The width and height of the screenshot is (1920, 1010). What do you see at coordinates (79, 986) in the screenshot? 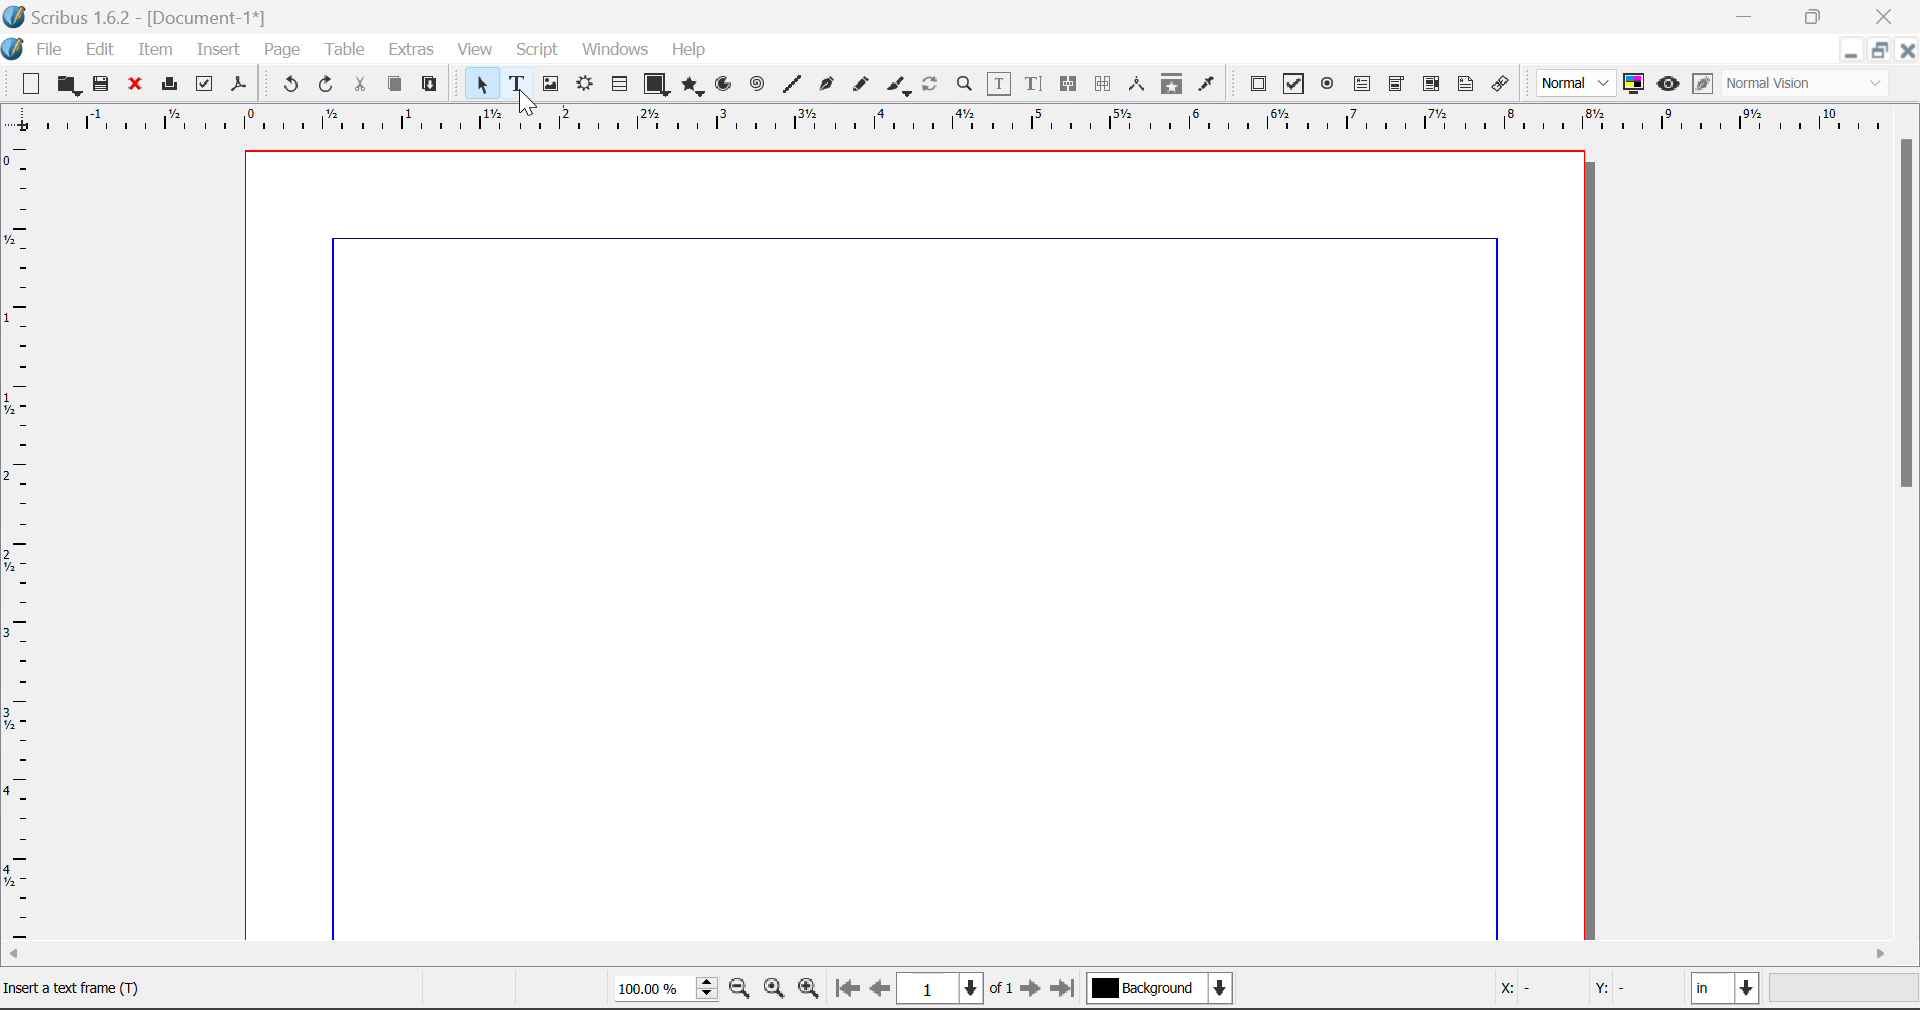
I see `Insert a text frame (T)` at bounding box center [79, 986].